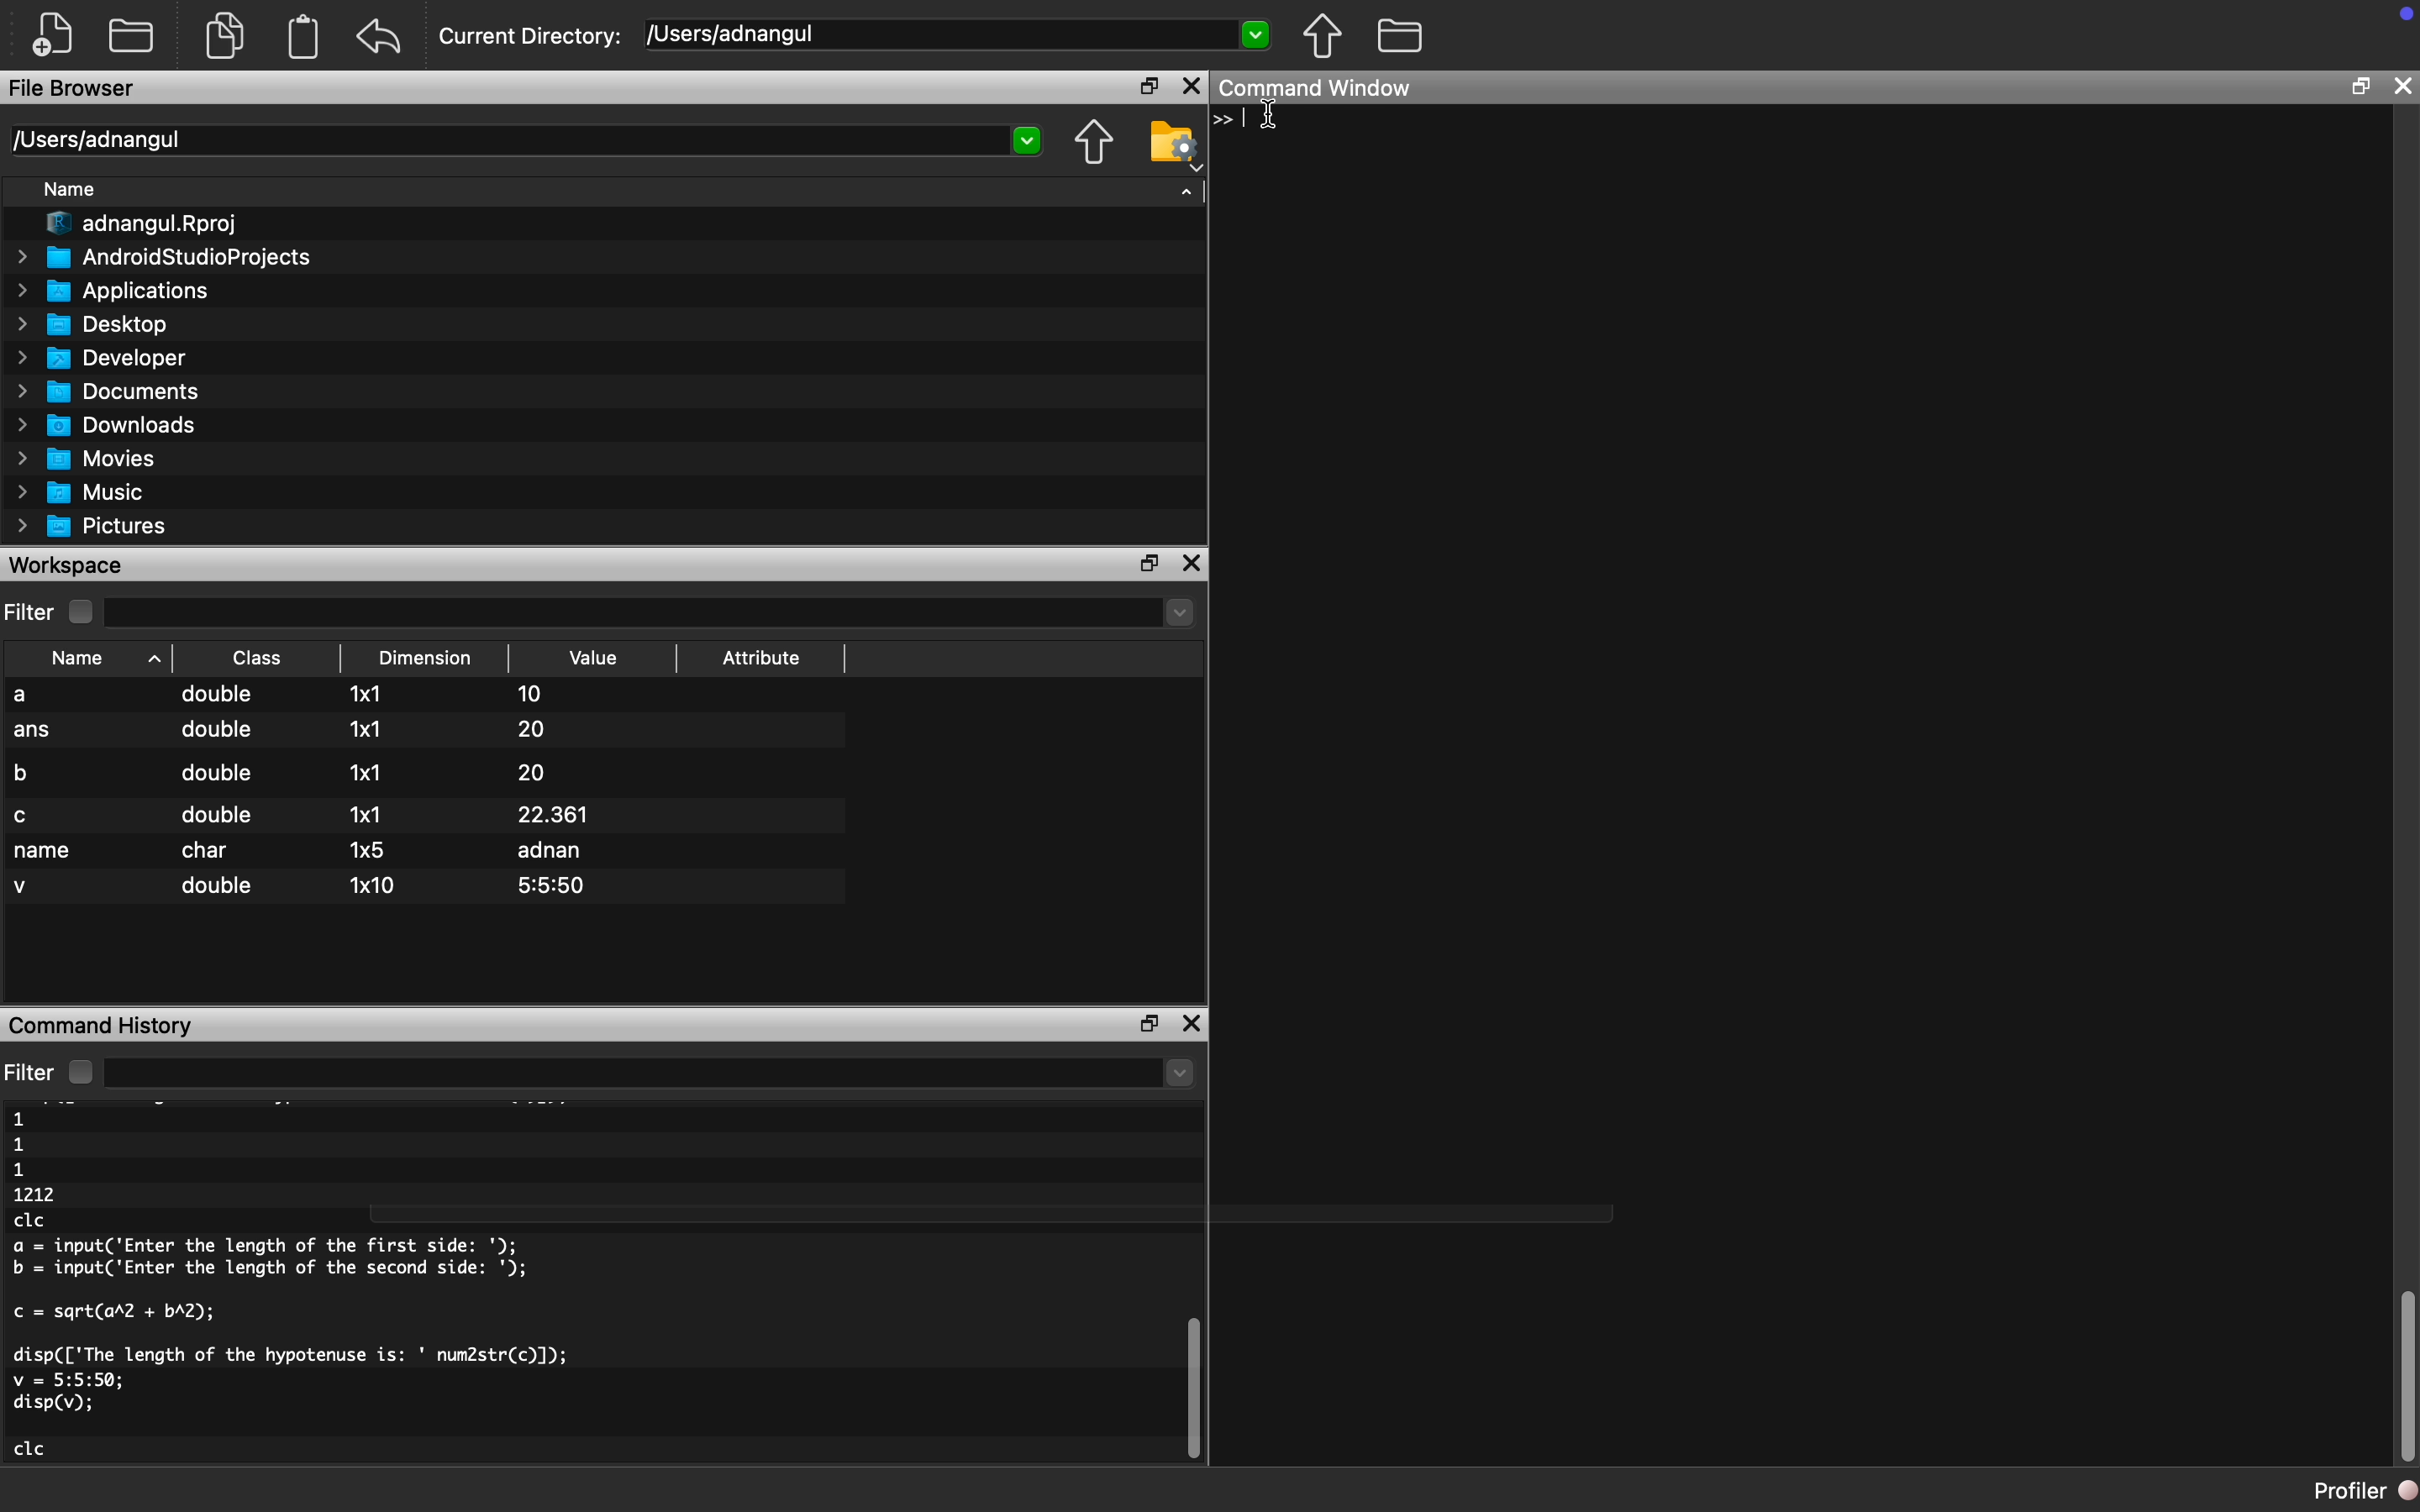 The height and width of the screenshot is (1512, 2420). Describe the element at coordinates (81, 492) in the screenshot. I see `Music` at that location.